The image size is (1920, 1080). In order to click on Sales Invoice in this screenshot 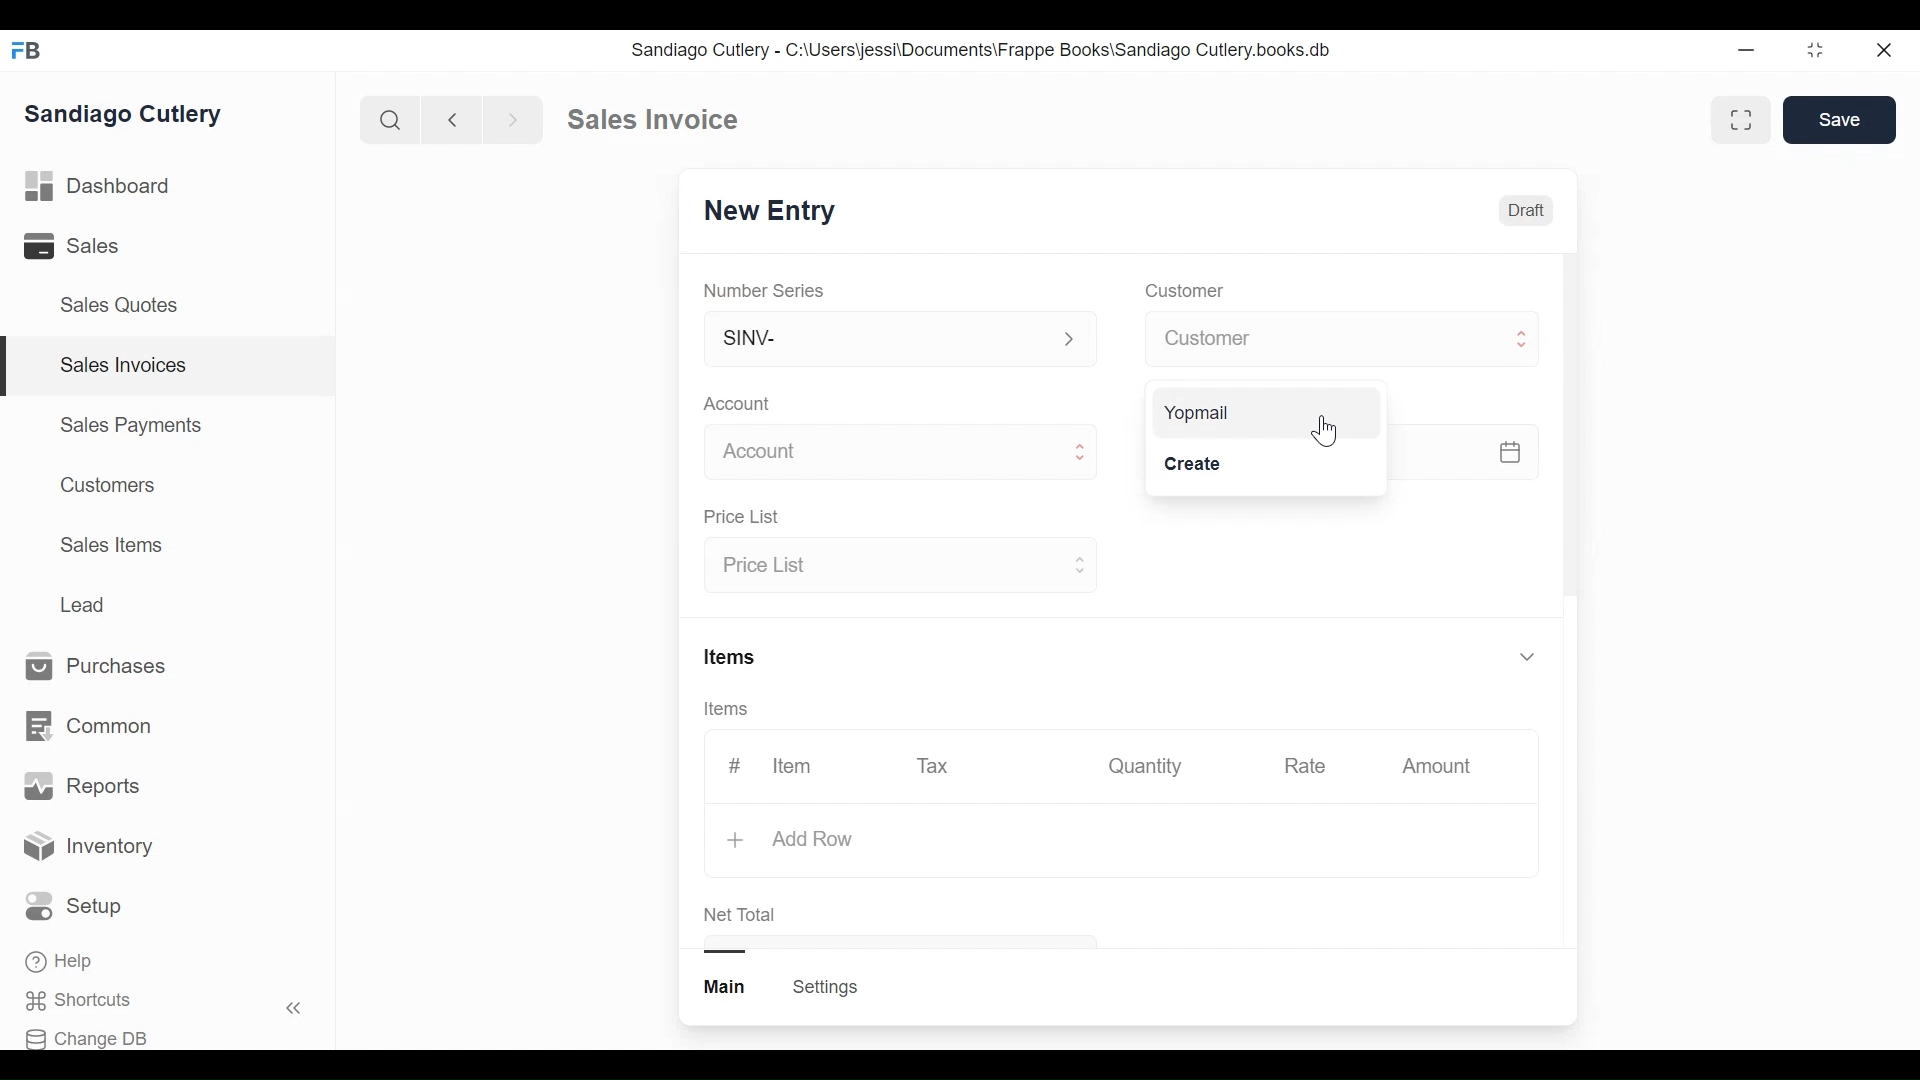, I will do `click(652, 120)`.